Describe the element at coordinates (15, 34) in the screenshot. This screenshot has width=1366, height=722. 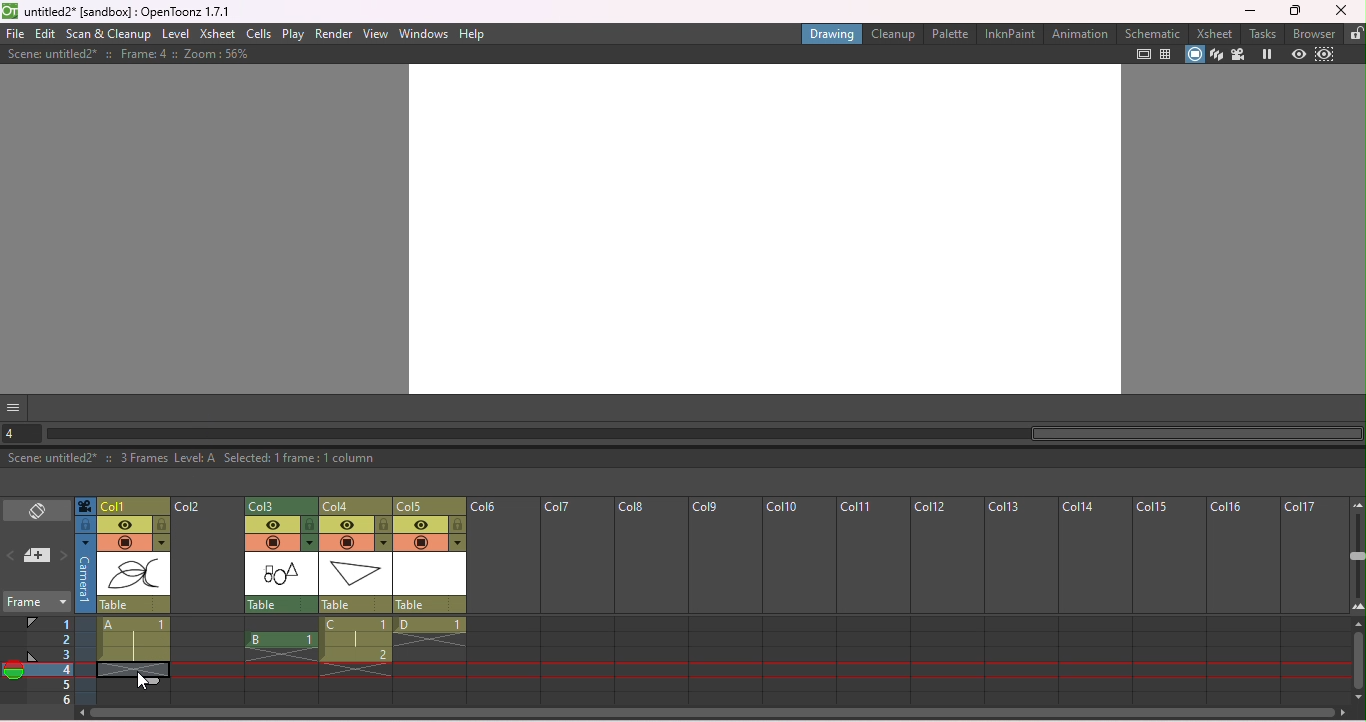
I see `file` at that location.